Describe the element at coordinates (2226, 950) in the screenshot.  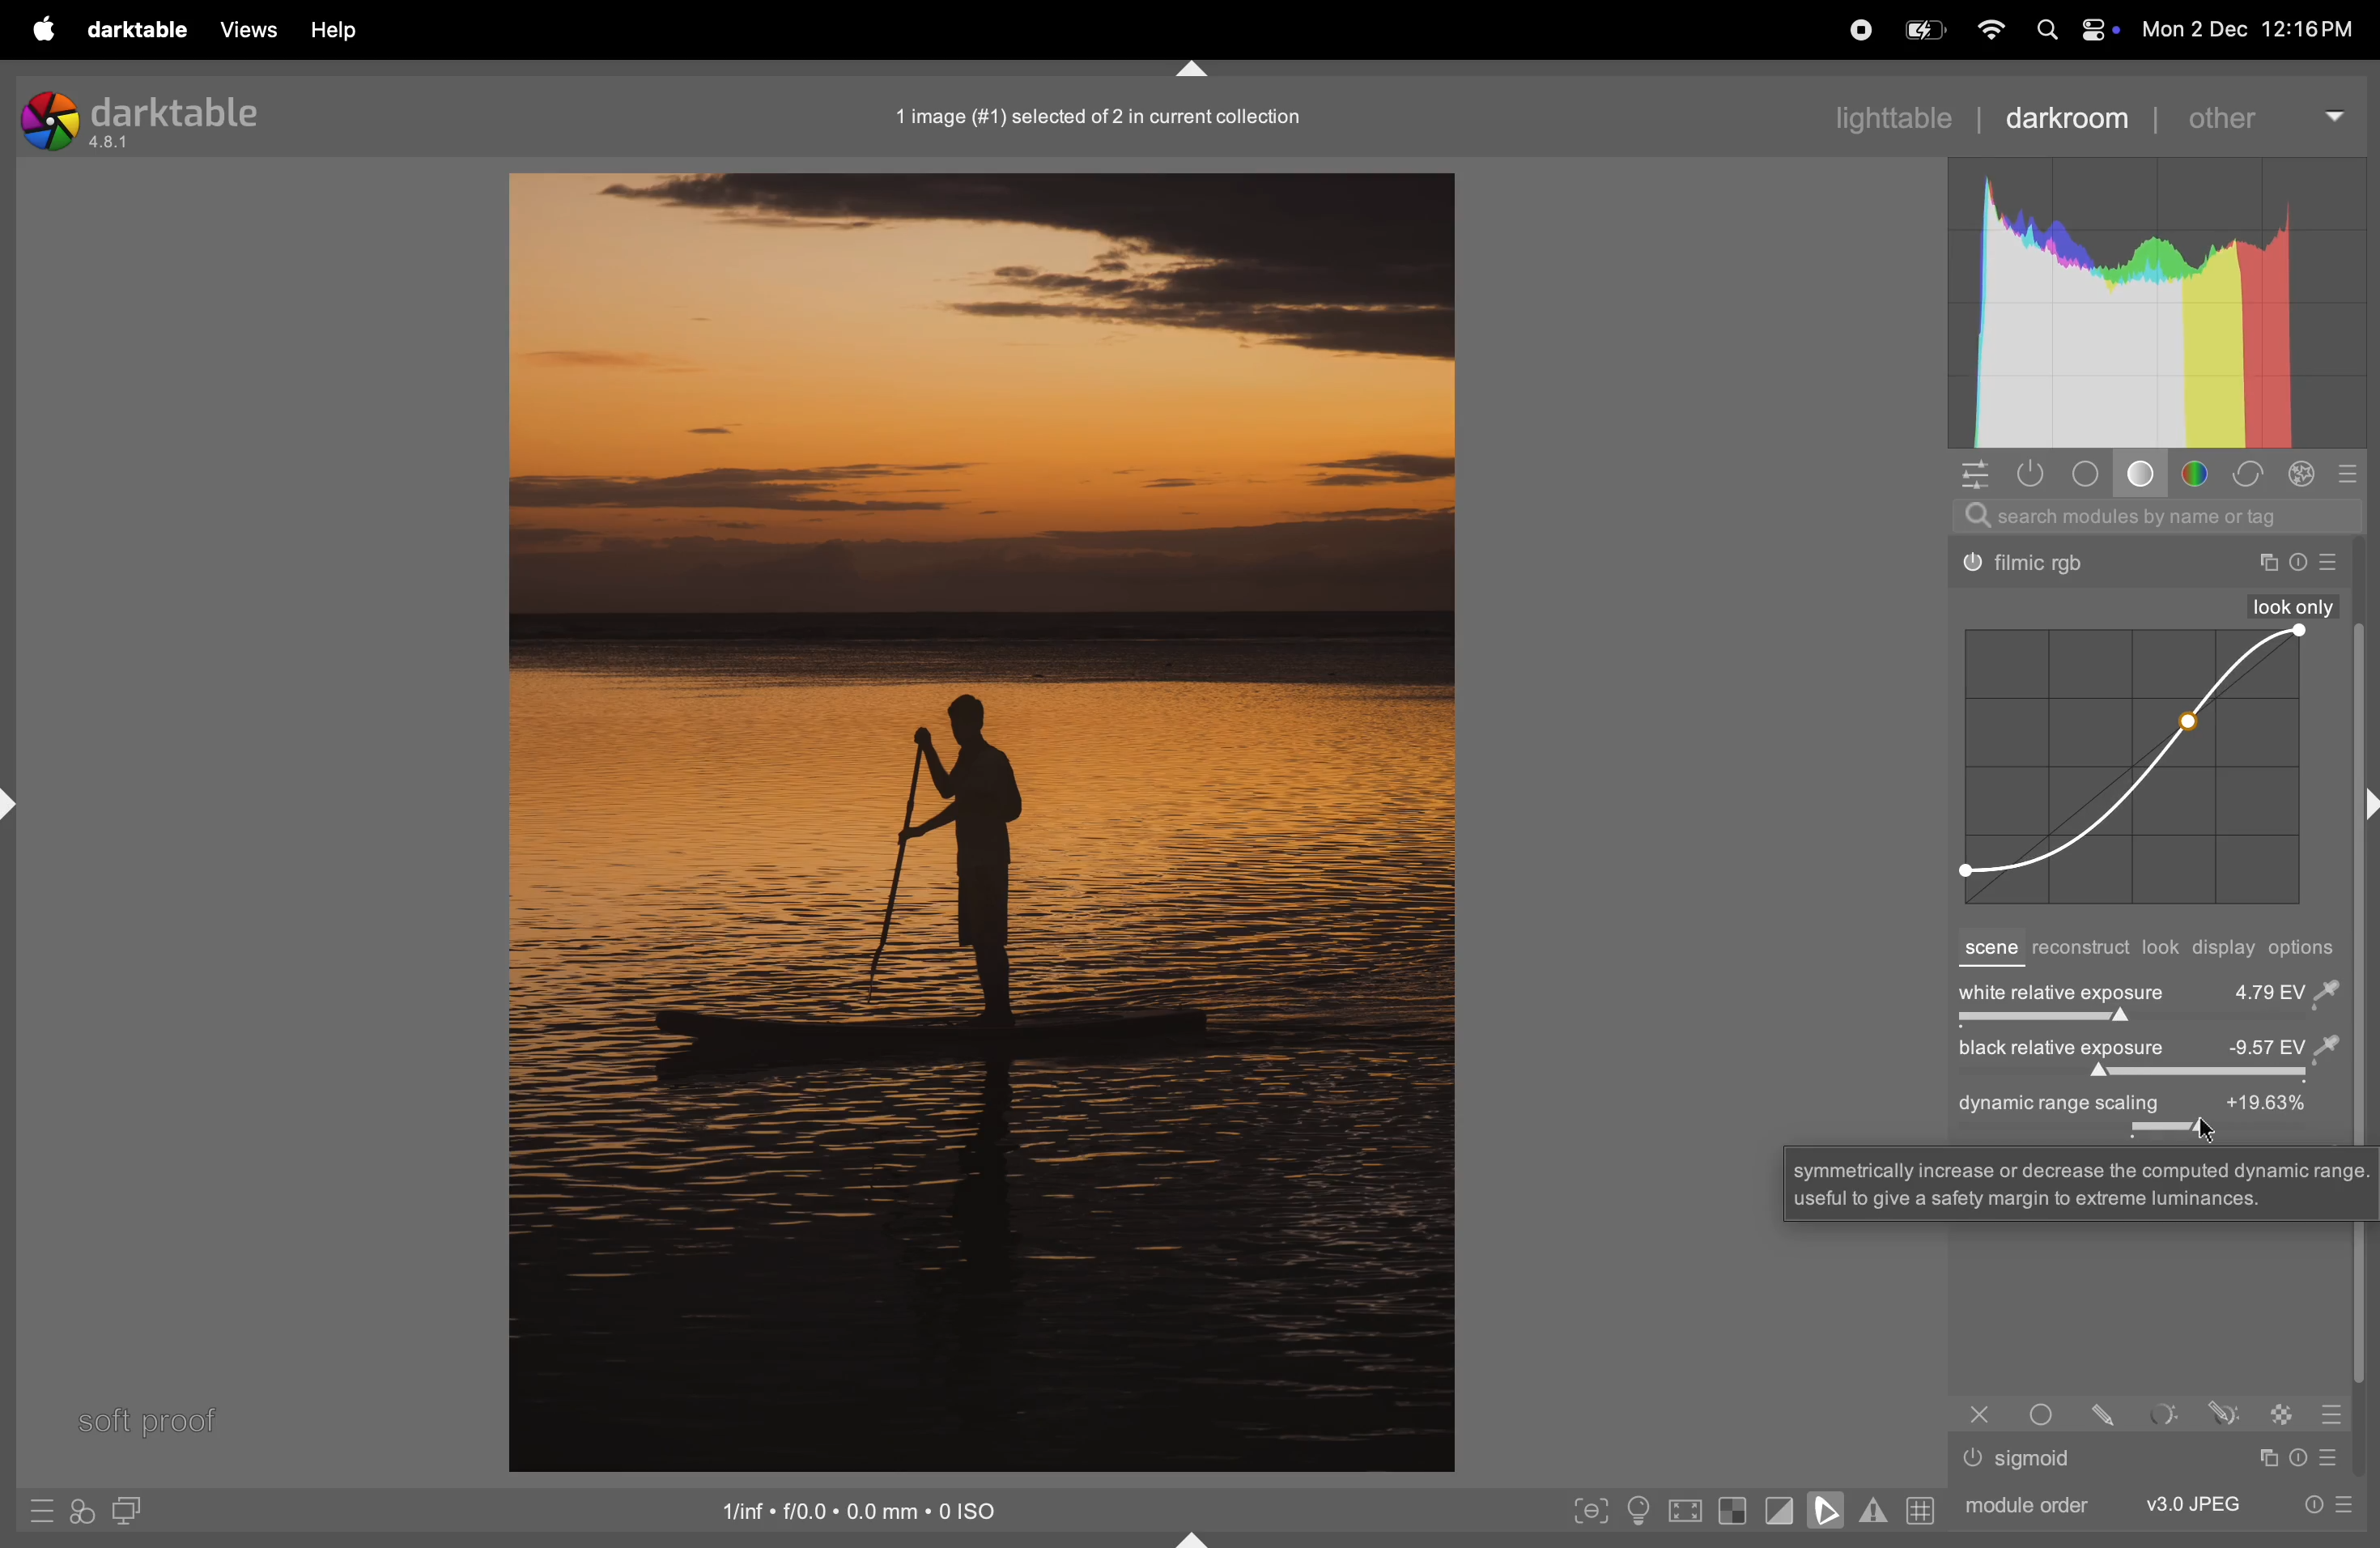
I see `display` at that location.